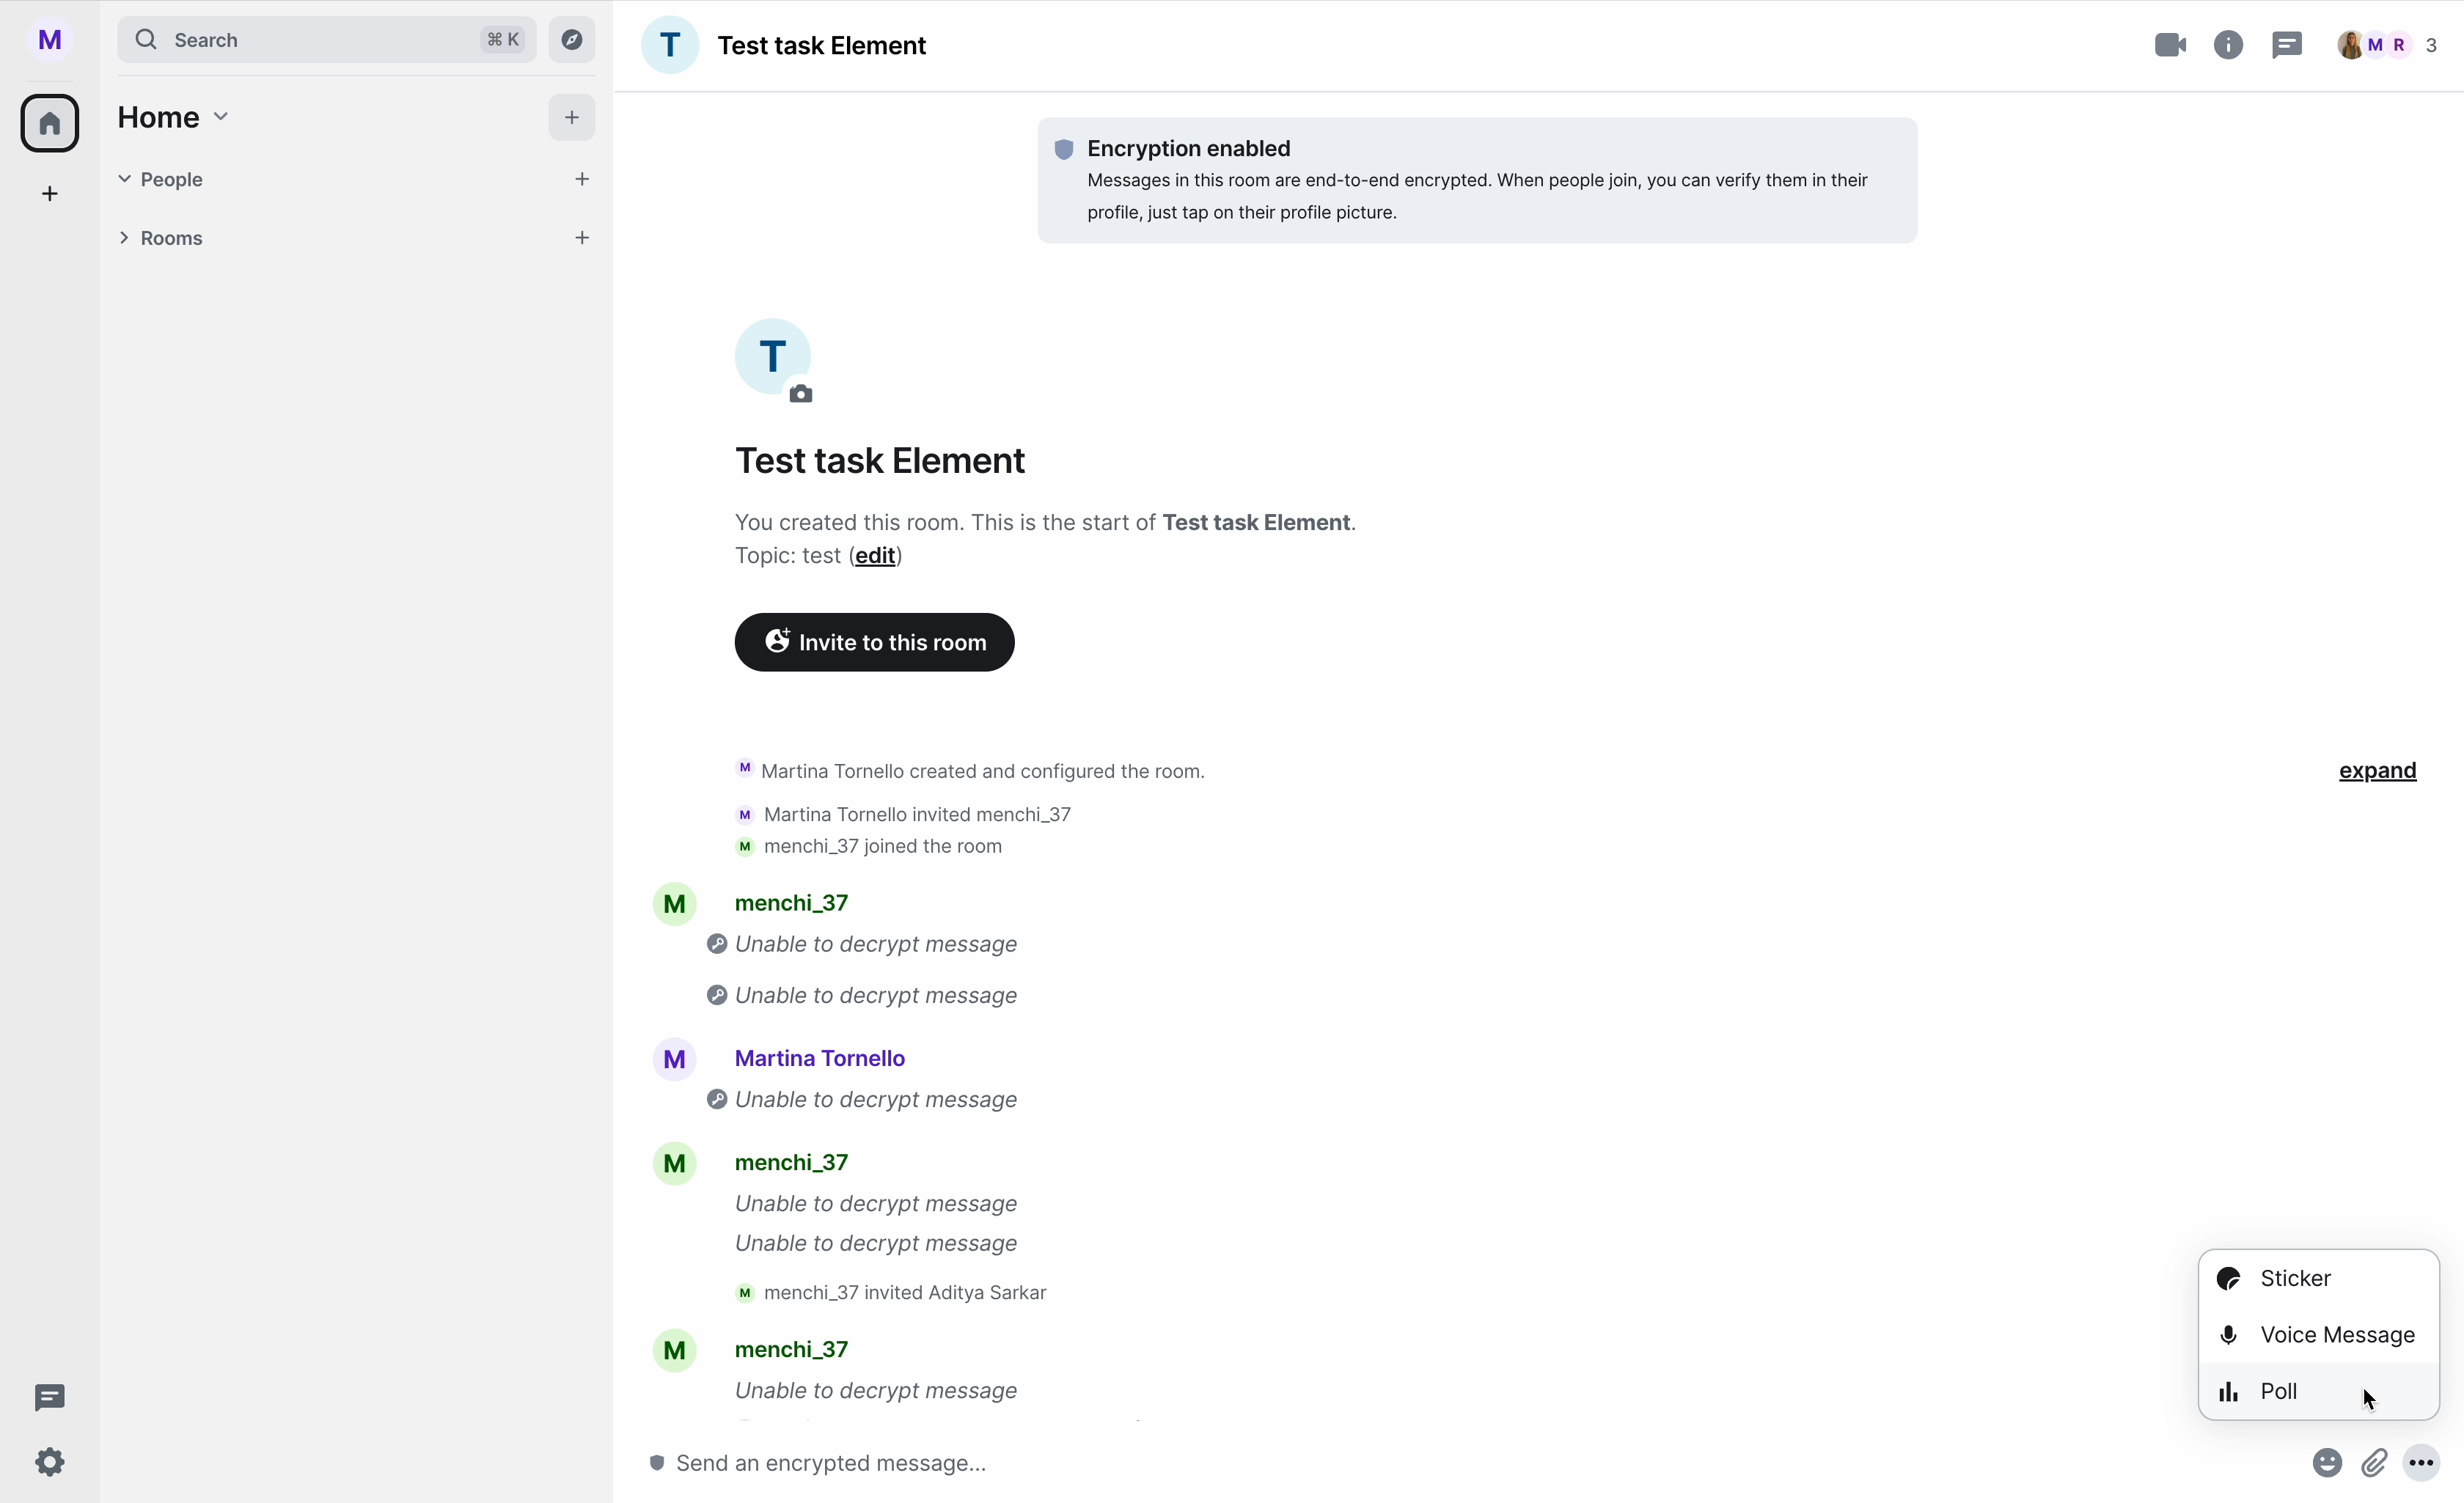  What do you see at coordinates (836, 1374) in the screenshot?
I see `mM mencni_s/
Unable to decrypt message` at bounding box center [836, 1374].